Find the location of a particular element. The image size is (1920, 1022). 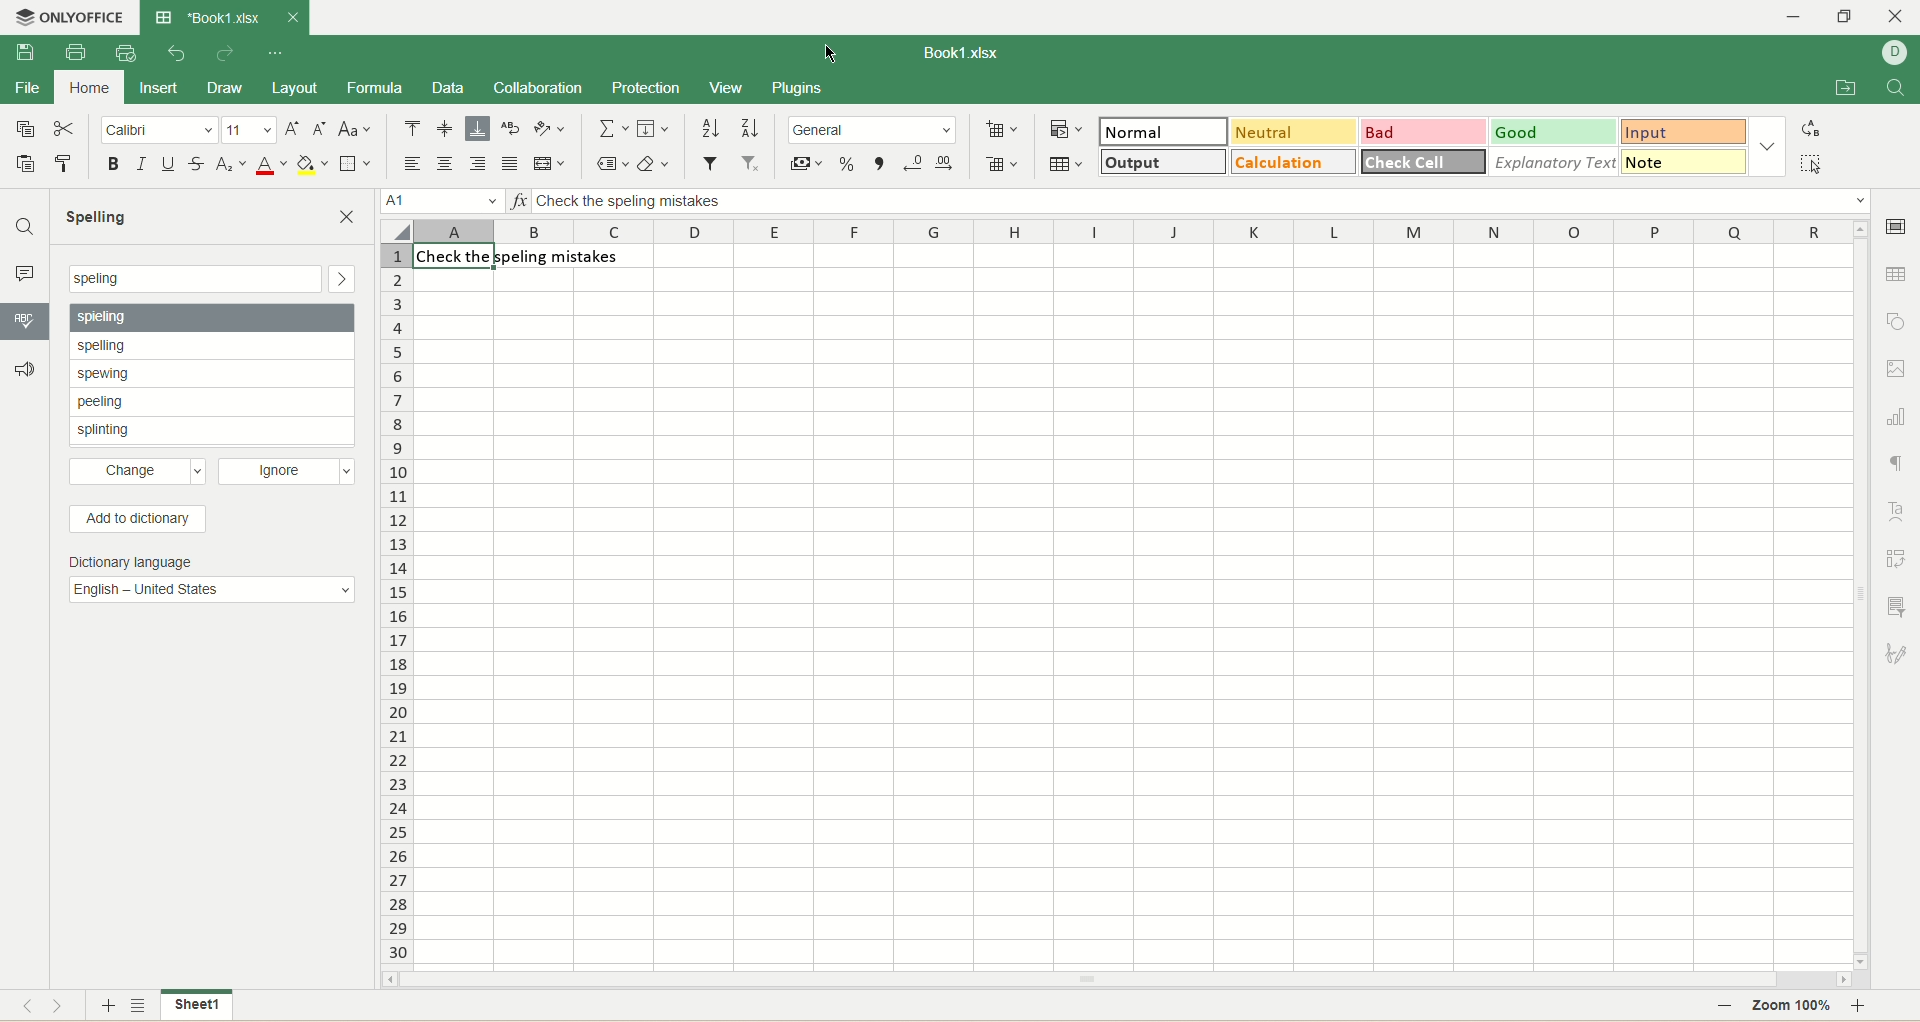

font name is located at coordinates (162, 130).